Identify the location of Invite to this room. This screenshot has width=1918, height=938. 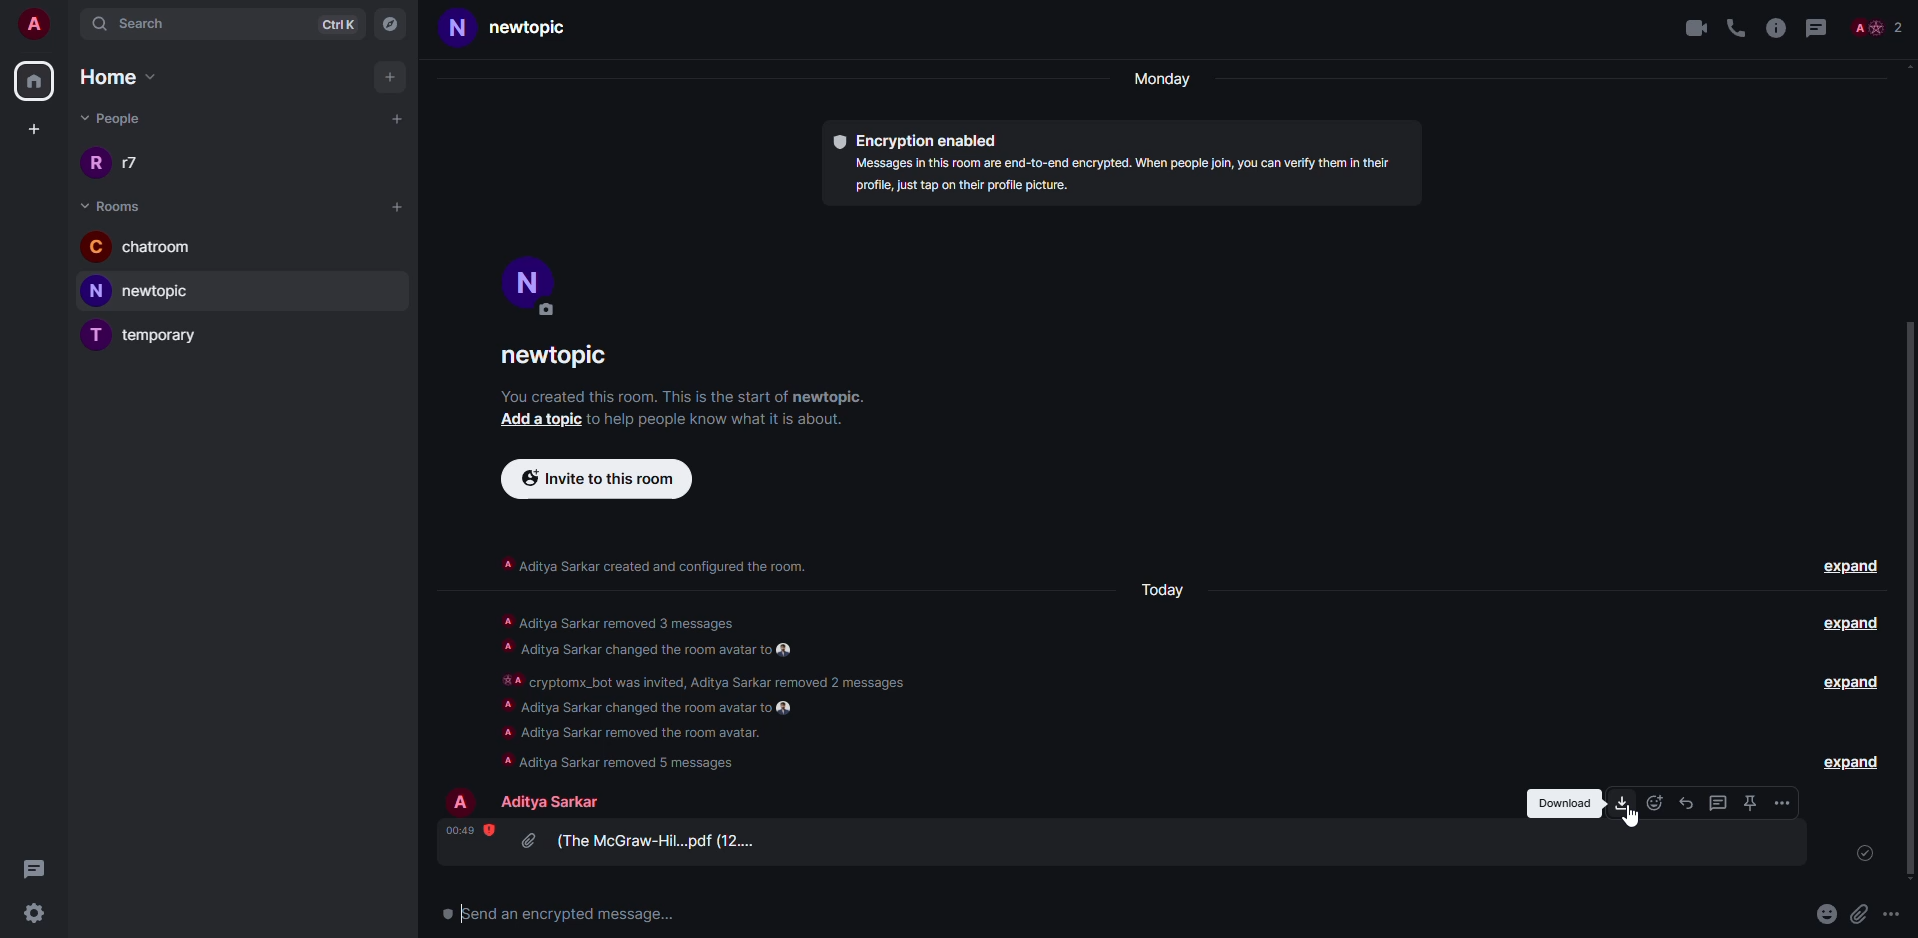
(600, 481).